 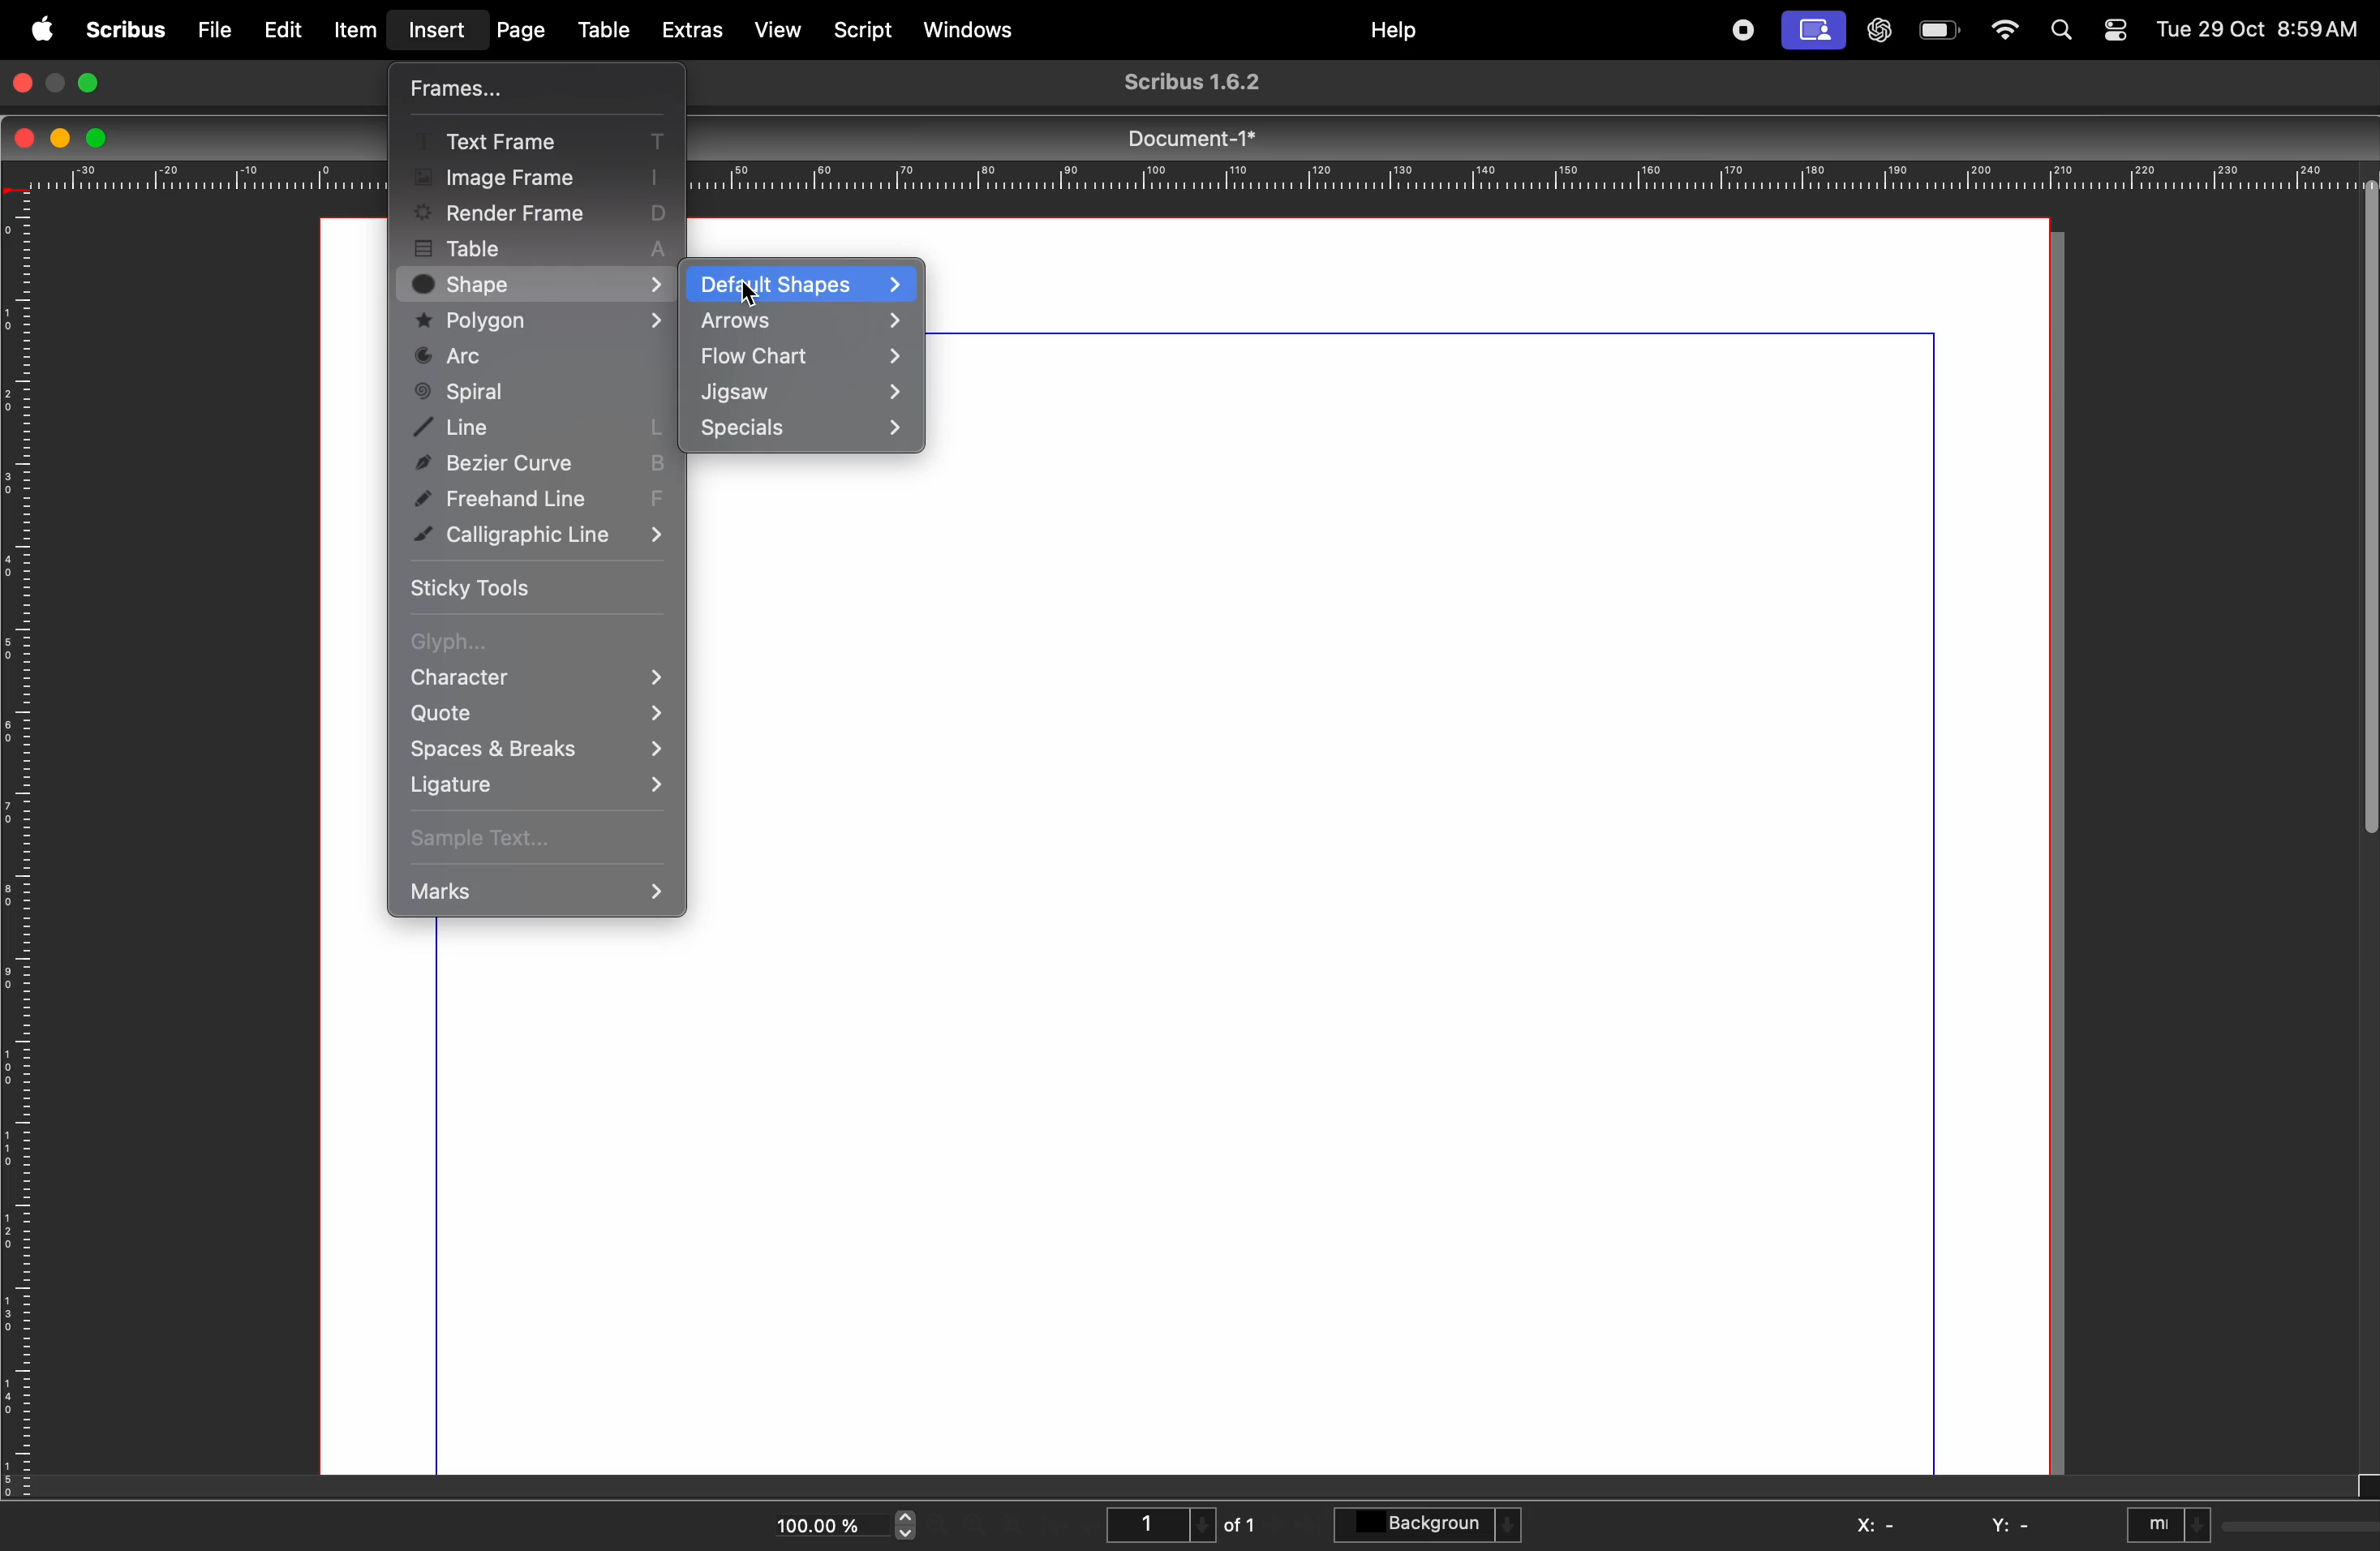 I want to click on minimize, so click(x=59, y=81).